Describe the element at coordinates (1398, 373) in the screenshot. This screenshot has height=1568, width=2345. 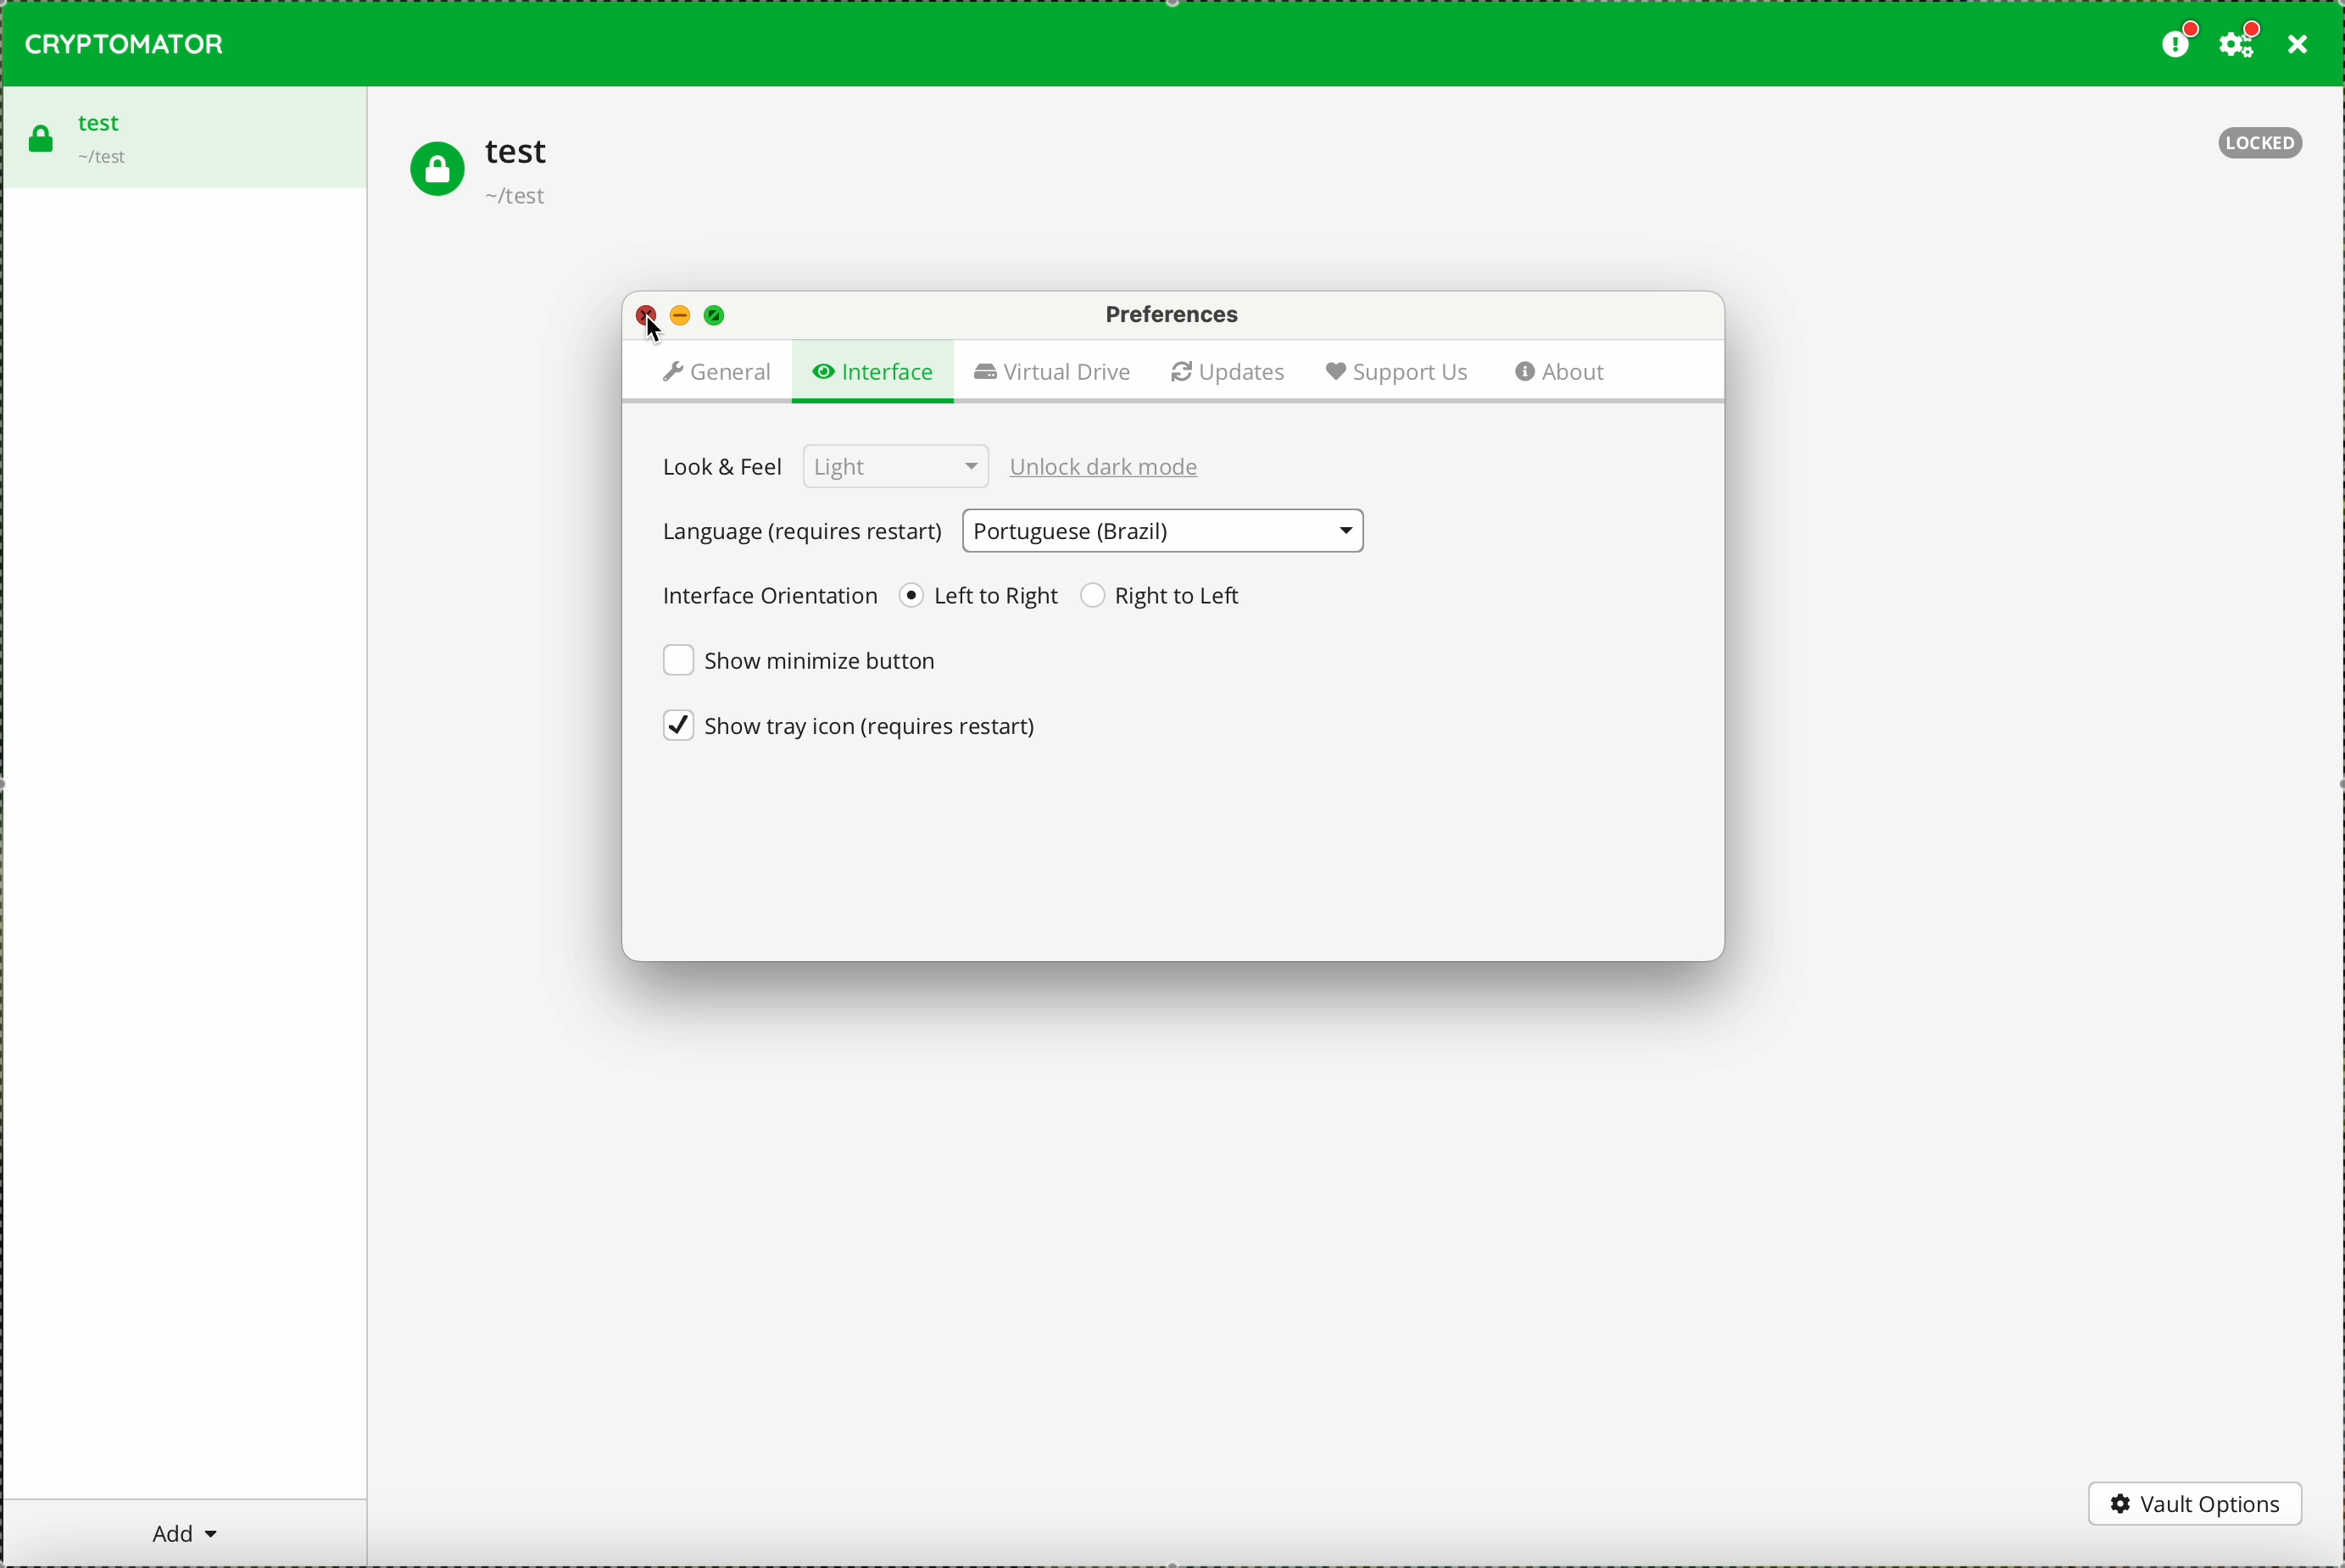
I see `support us` at that location.